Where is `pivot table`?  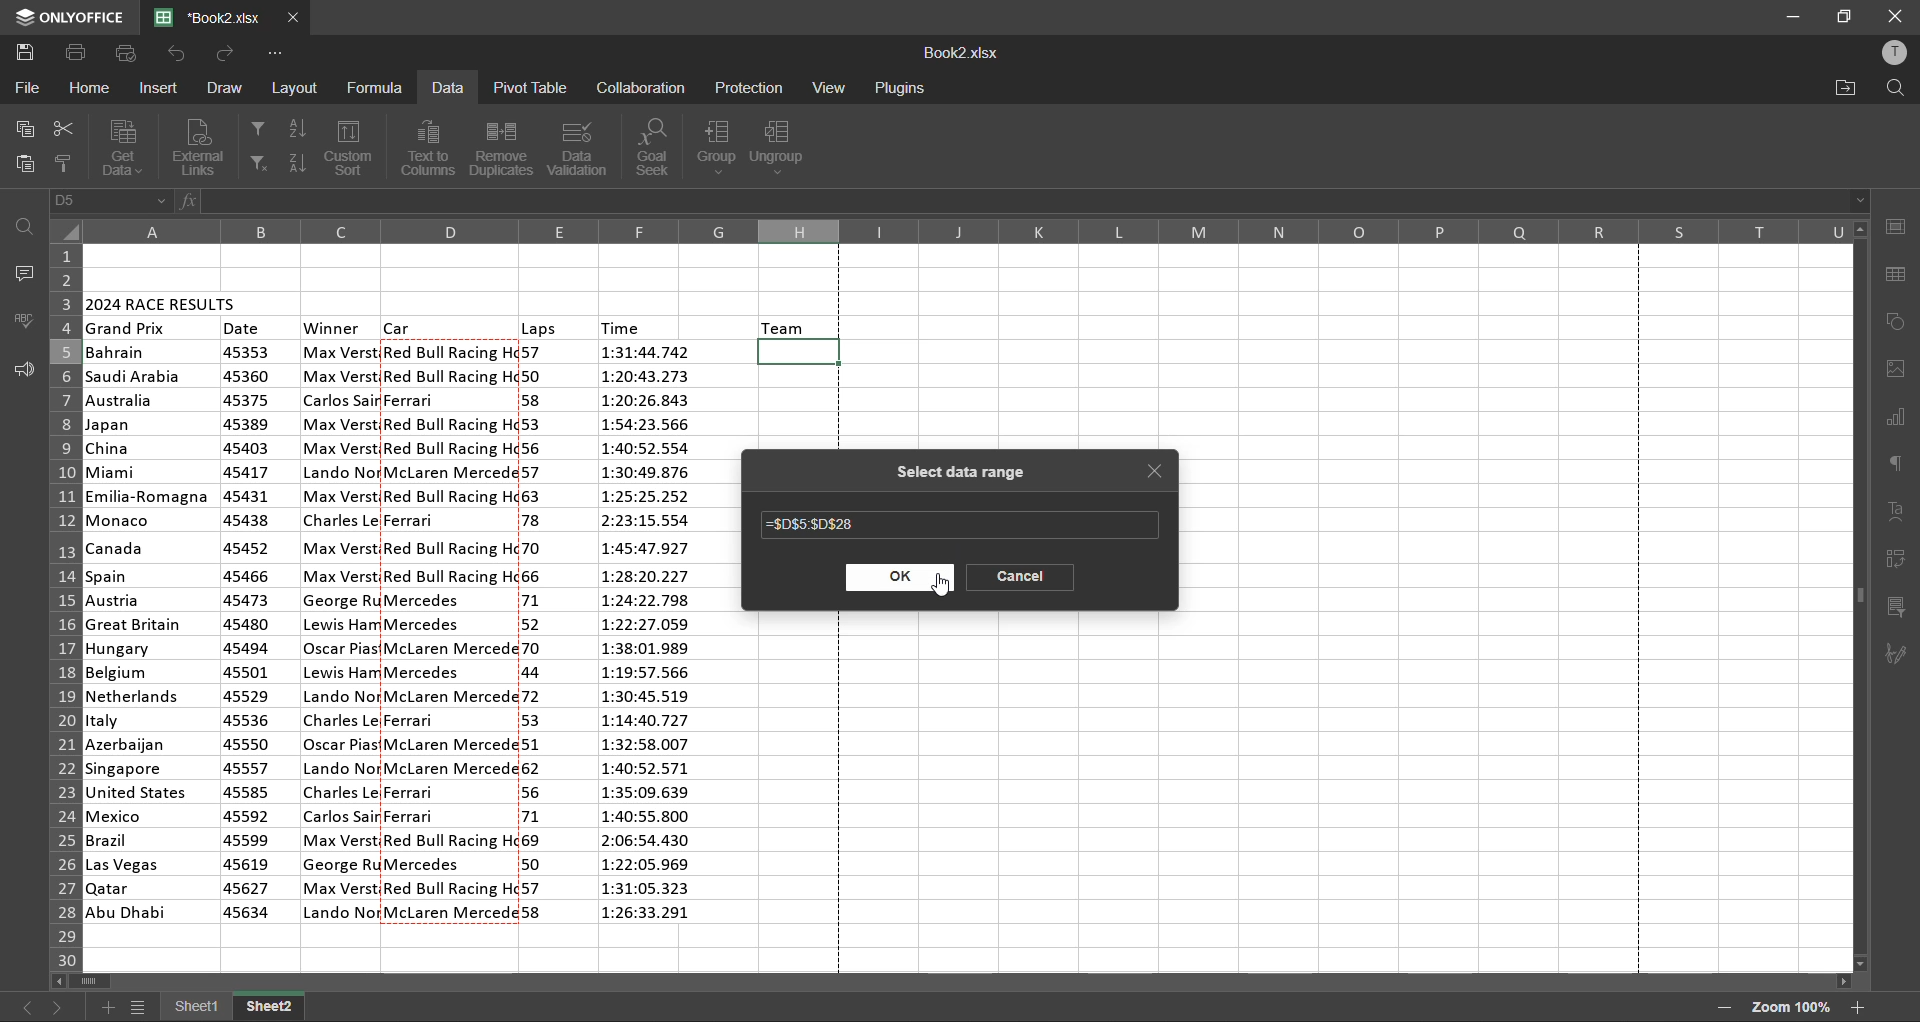
pivot table is located at coordinates (1897, 560).